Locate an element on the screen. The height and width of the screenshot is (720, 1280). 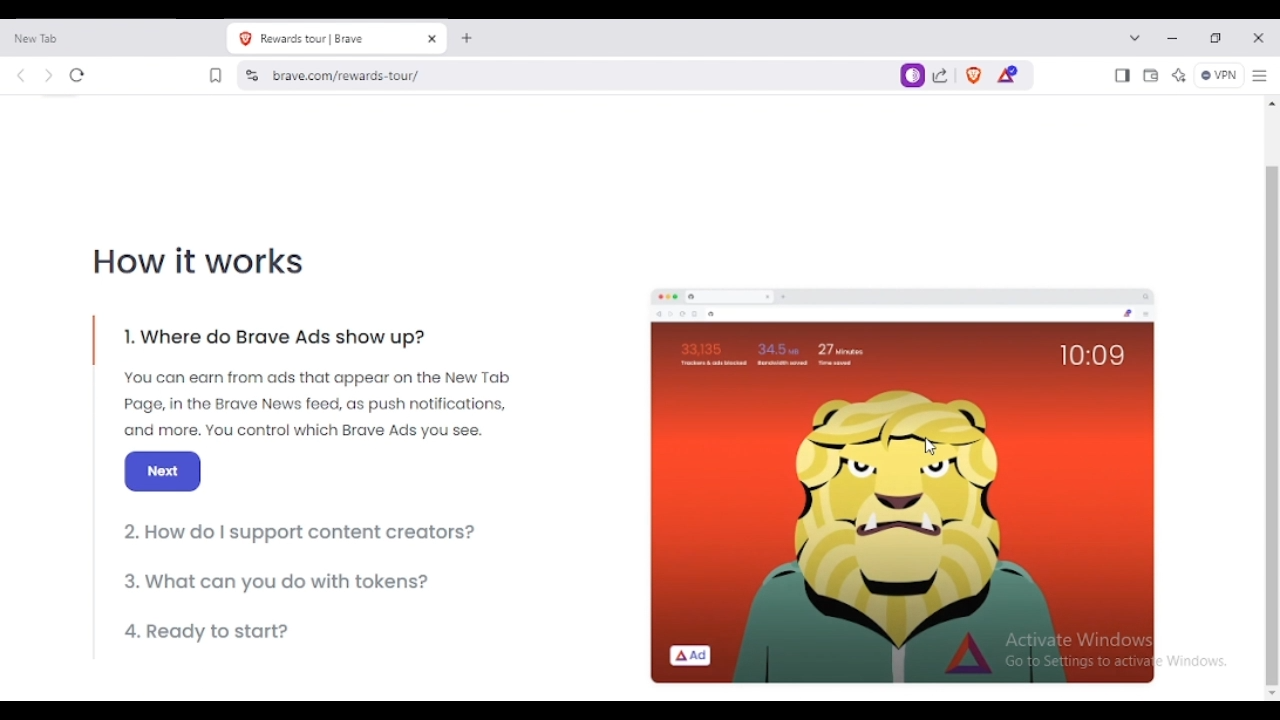
4. ready to start? is located at coordinates (212, 631).